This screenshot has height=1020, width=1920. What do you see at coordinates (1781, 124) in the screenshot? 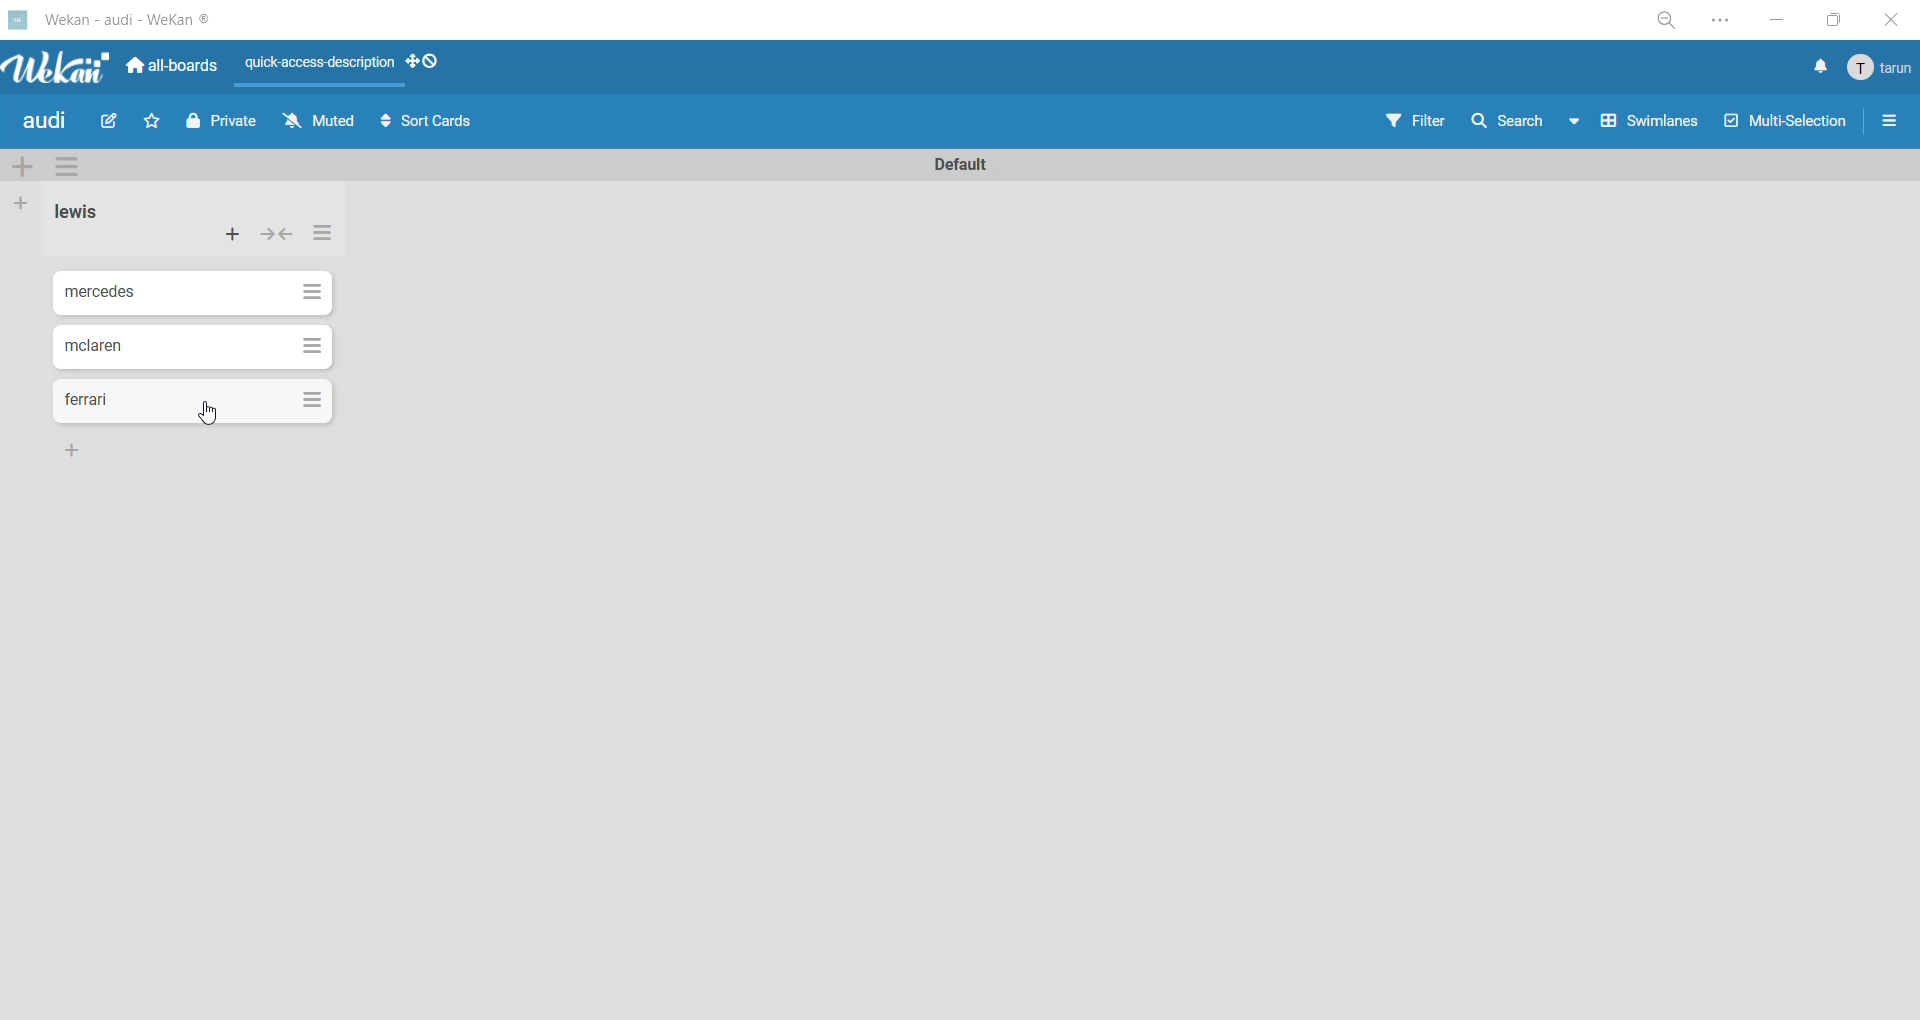
I see `multiselections` at bounding box center [1781, 124].